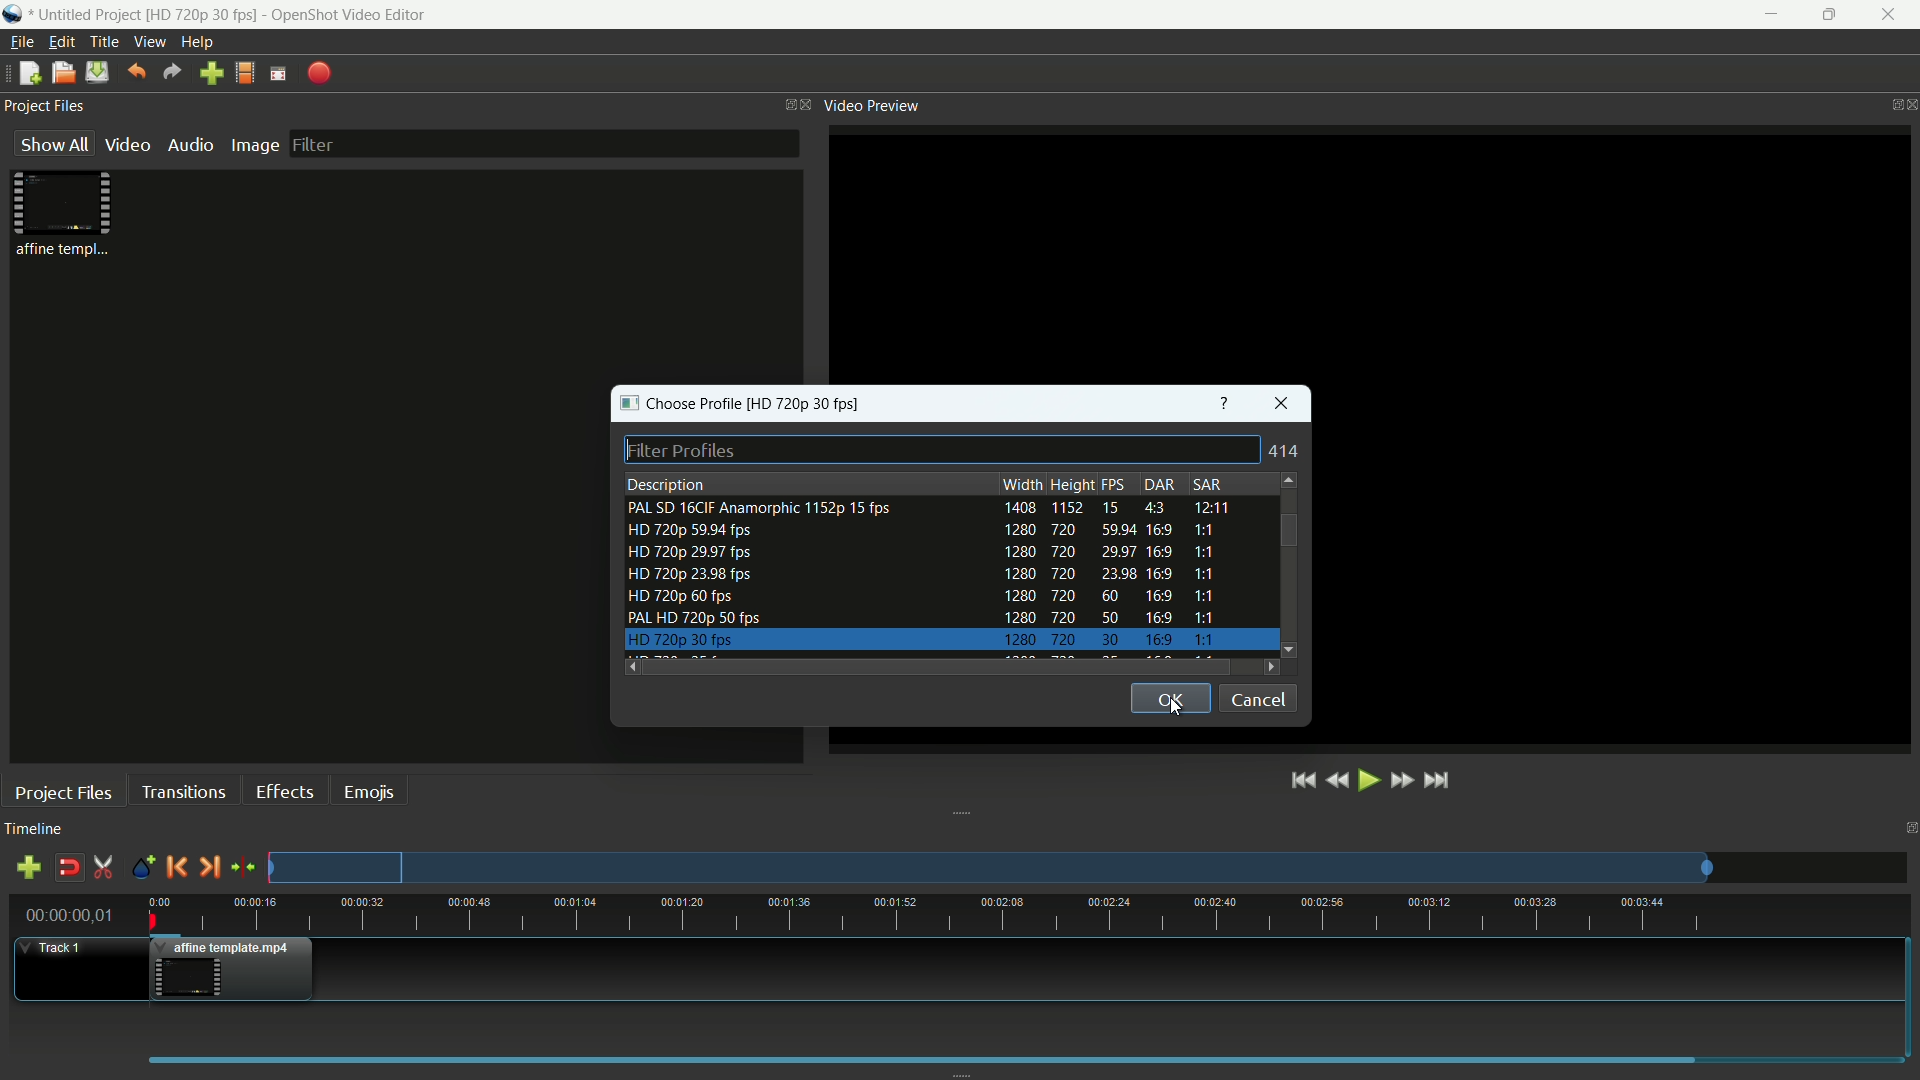 The width and height of the screenshot is (1920, 1080). What do you see at coordinates (1207, 483) in the screenshot?
I see `sar` at bounding box center [1207, 483].